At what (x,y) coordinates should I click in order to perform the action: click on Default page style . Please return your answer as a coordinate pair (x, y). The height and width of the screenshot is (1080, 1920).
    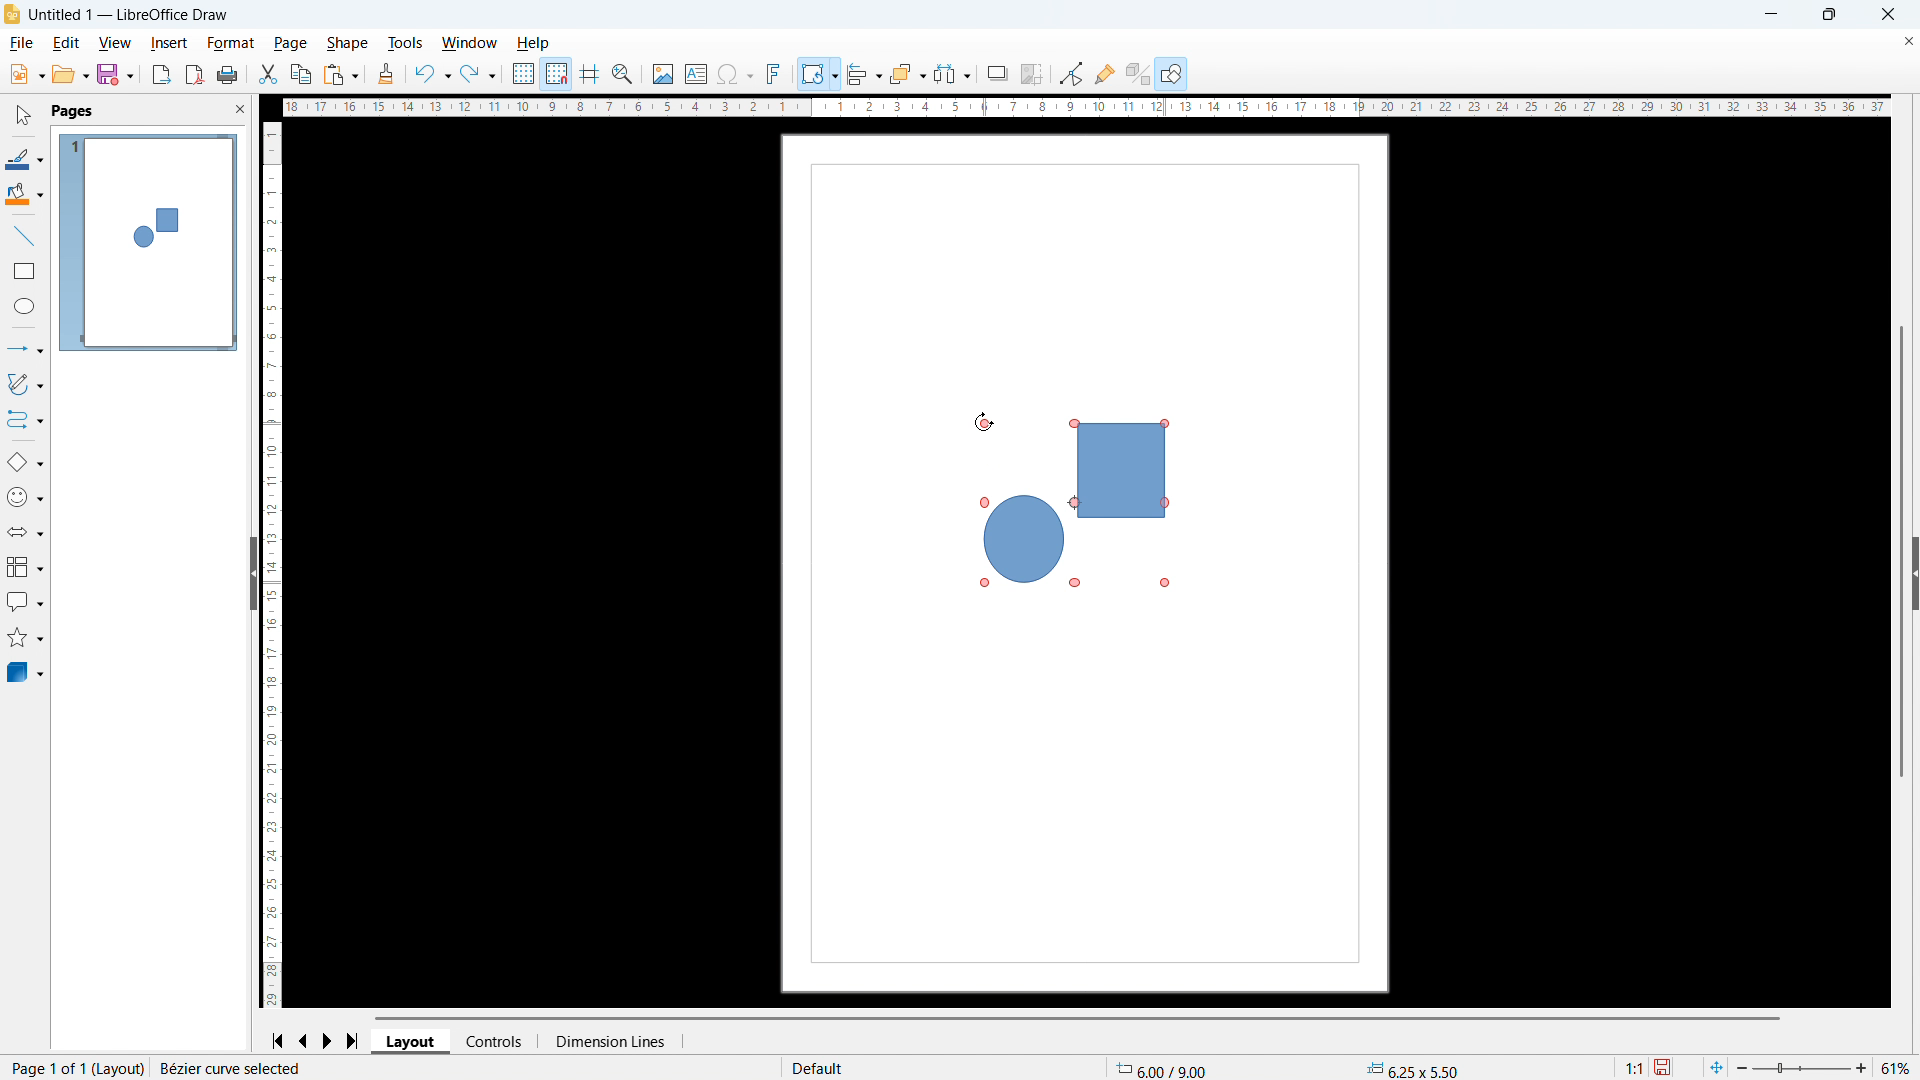
    Looking at the image, I should click on (821, 1069).